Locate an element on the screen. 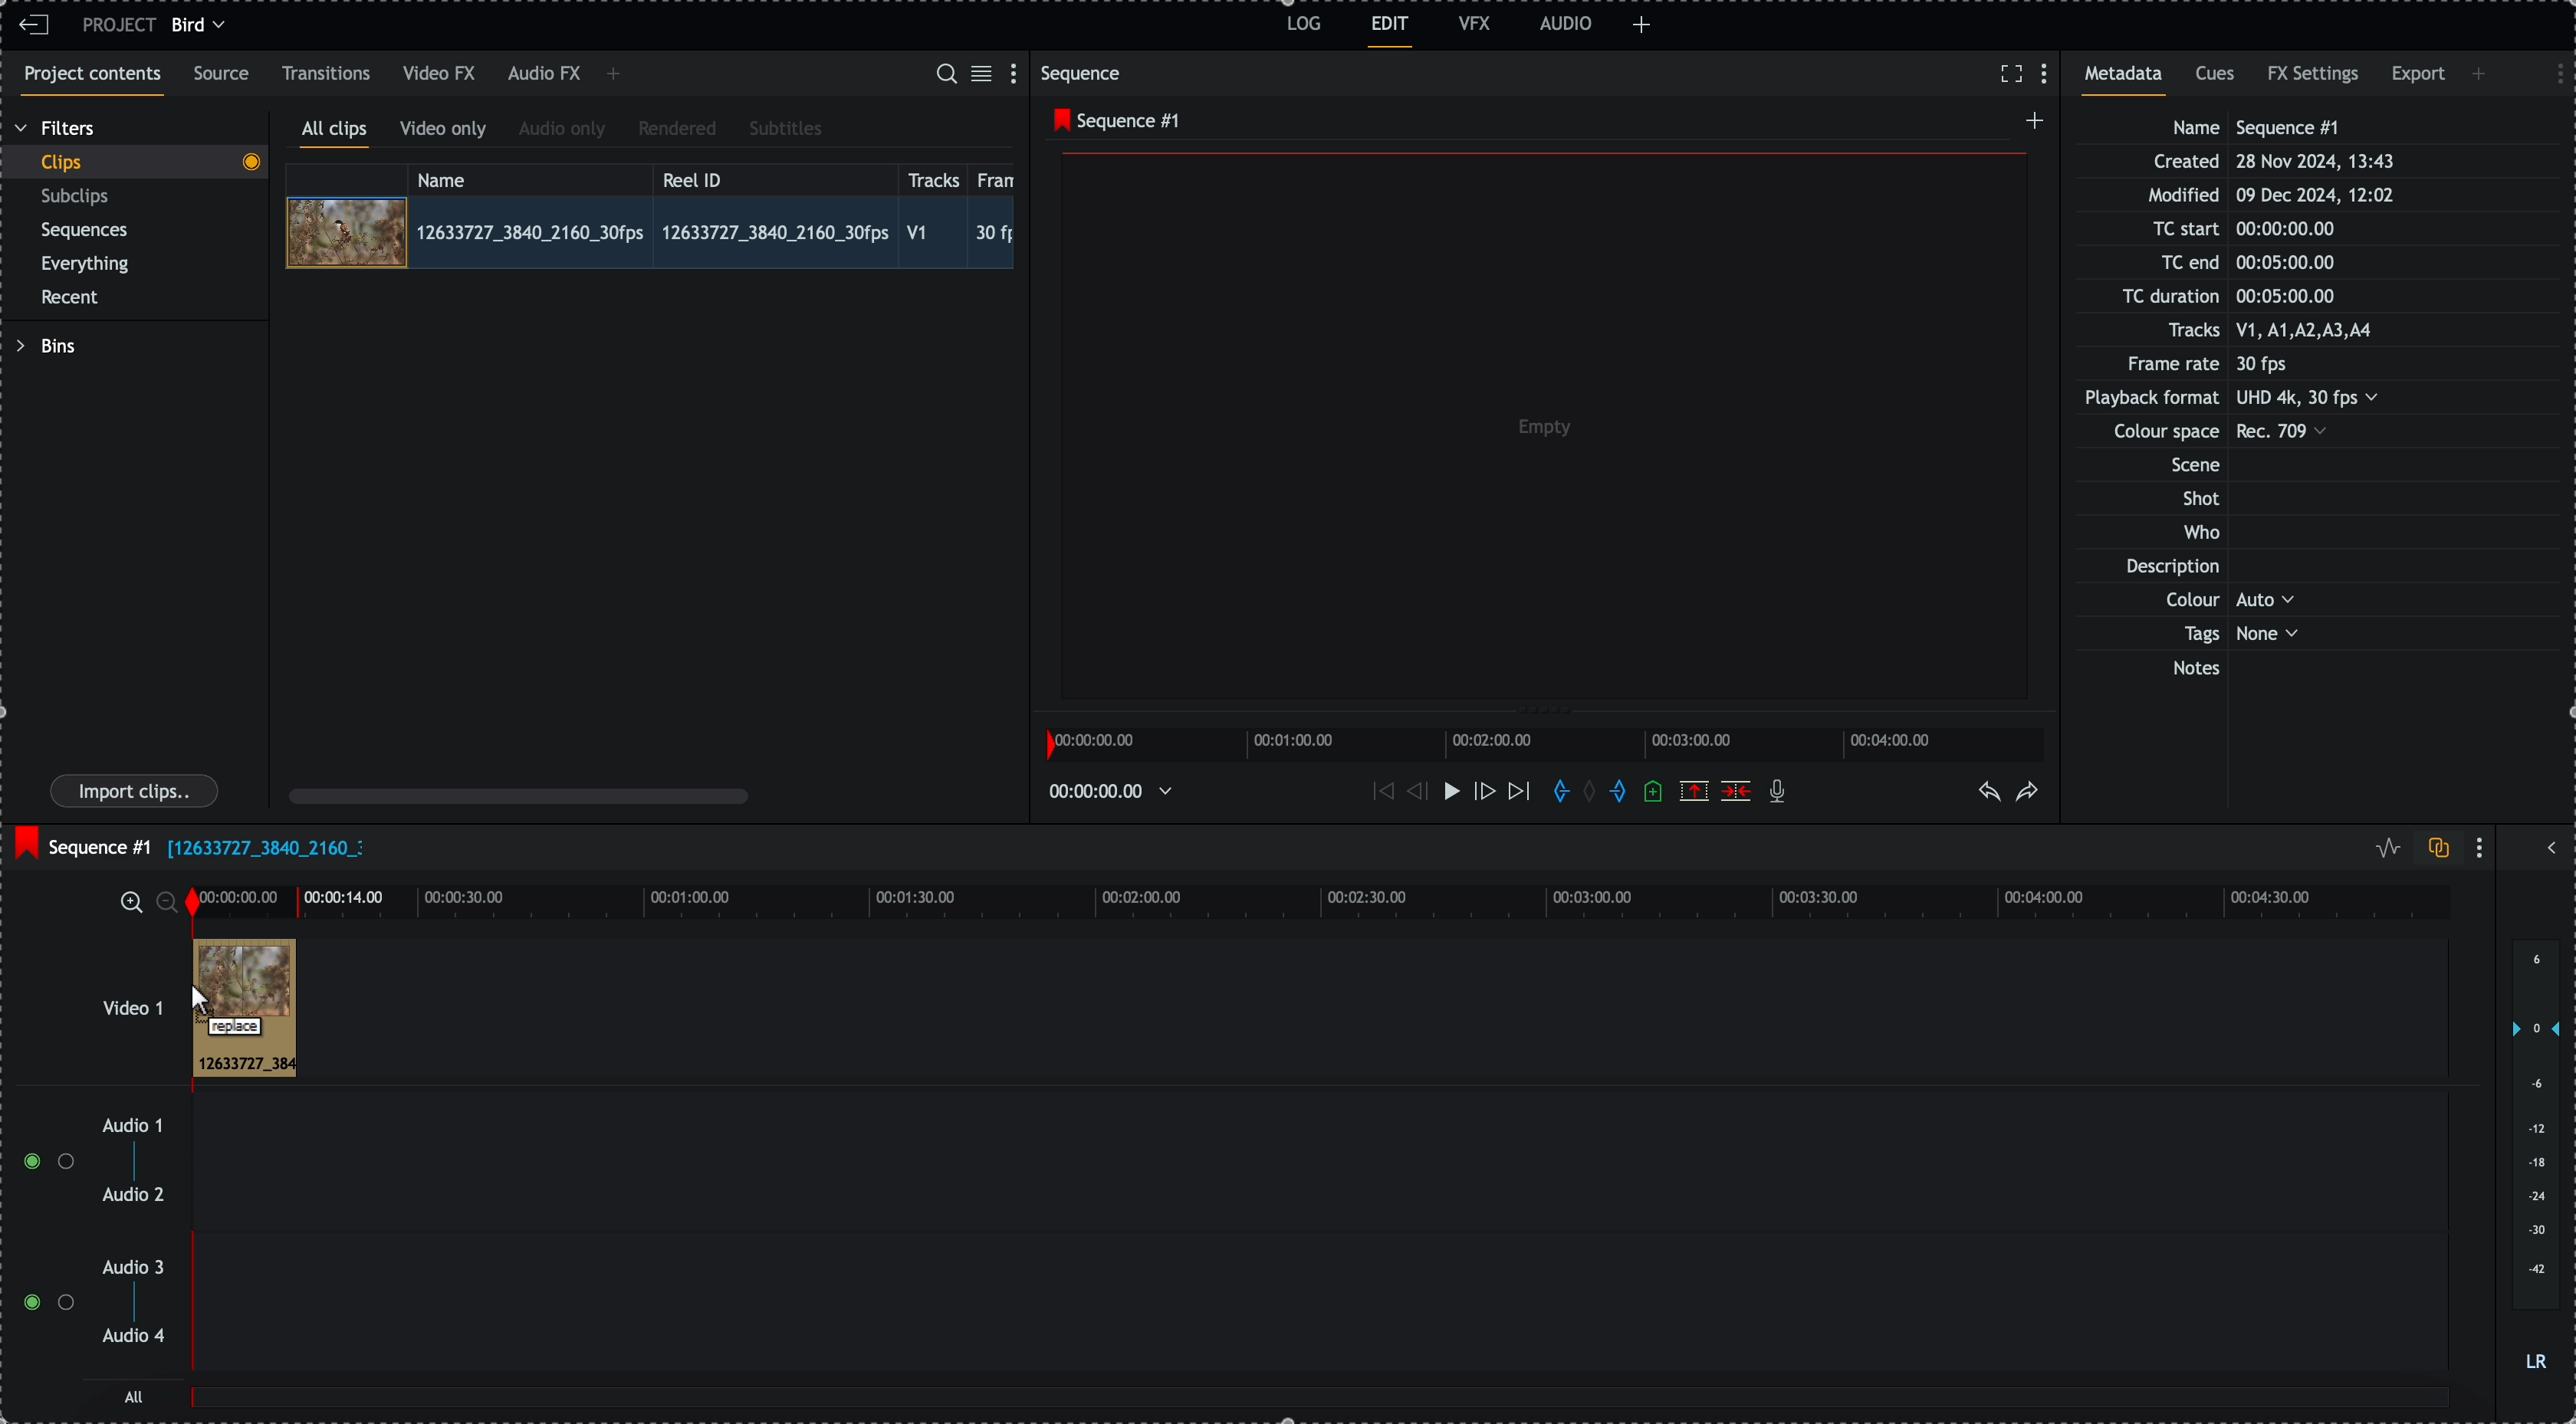  nudge one frame back is located at coordinates (1412, 790).